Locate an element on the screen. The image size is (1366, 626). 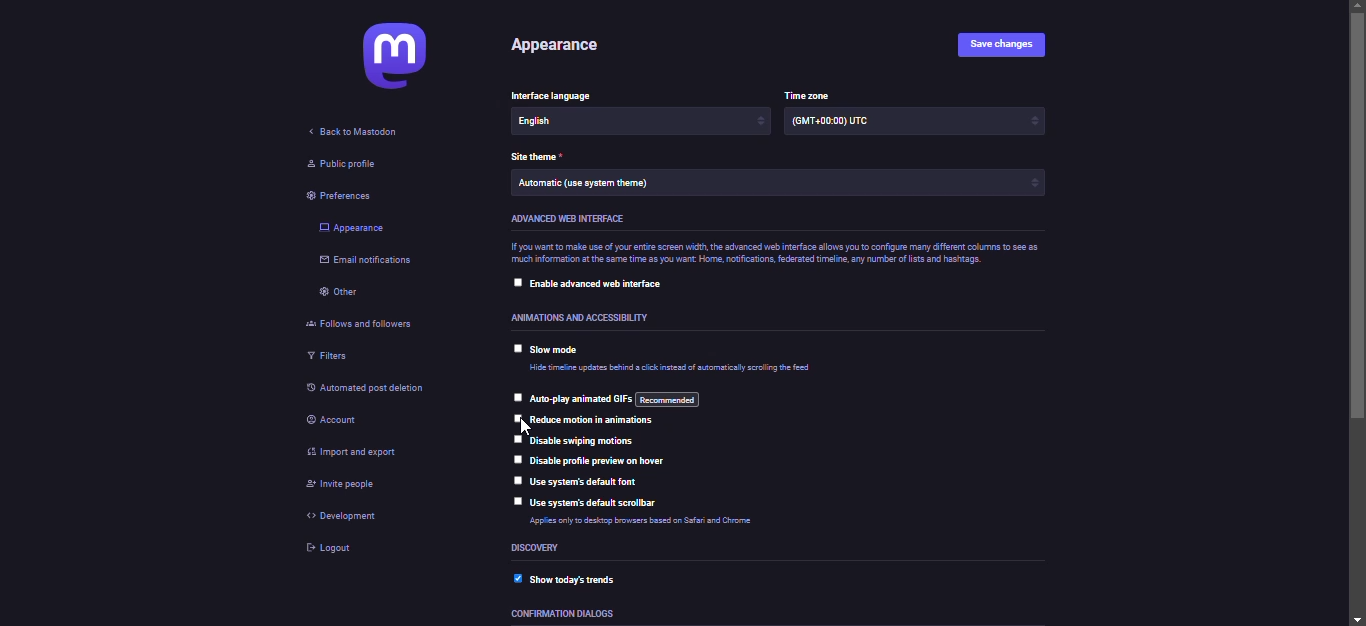
click to select is located at coordinates (512, 440).